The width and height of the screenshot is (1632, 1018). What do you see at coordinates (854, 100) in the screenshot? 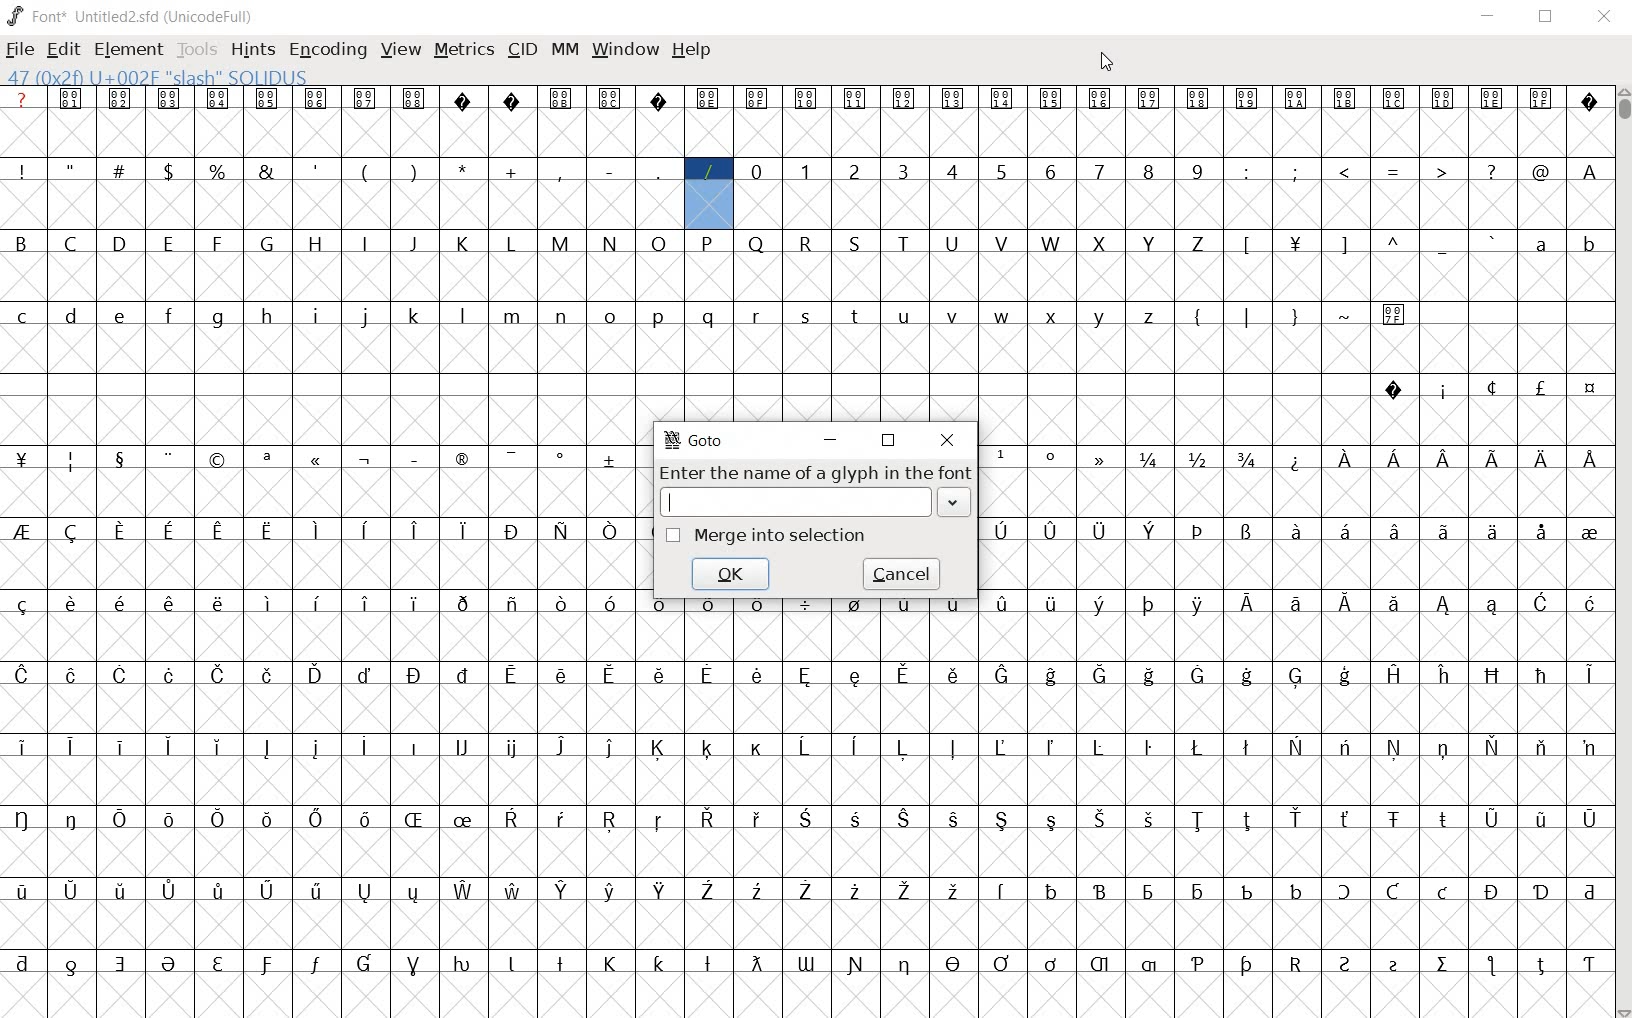
I see `glyph` at bounding box center [854, 100].